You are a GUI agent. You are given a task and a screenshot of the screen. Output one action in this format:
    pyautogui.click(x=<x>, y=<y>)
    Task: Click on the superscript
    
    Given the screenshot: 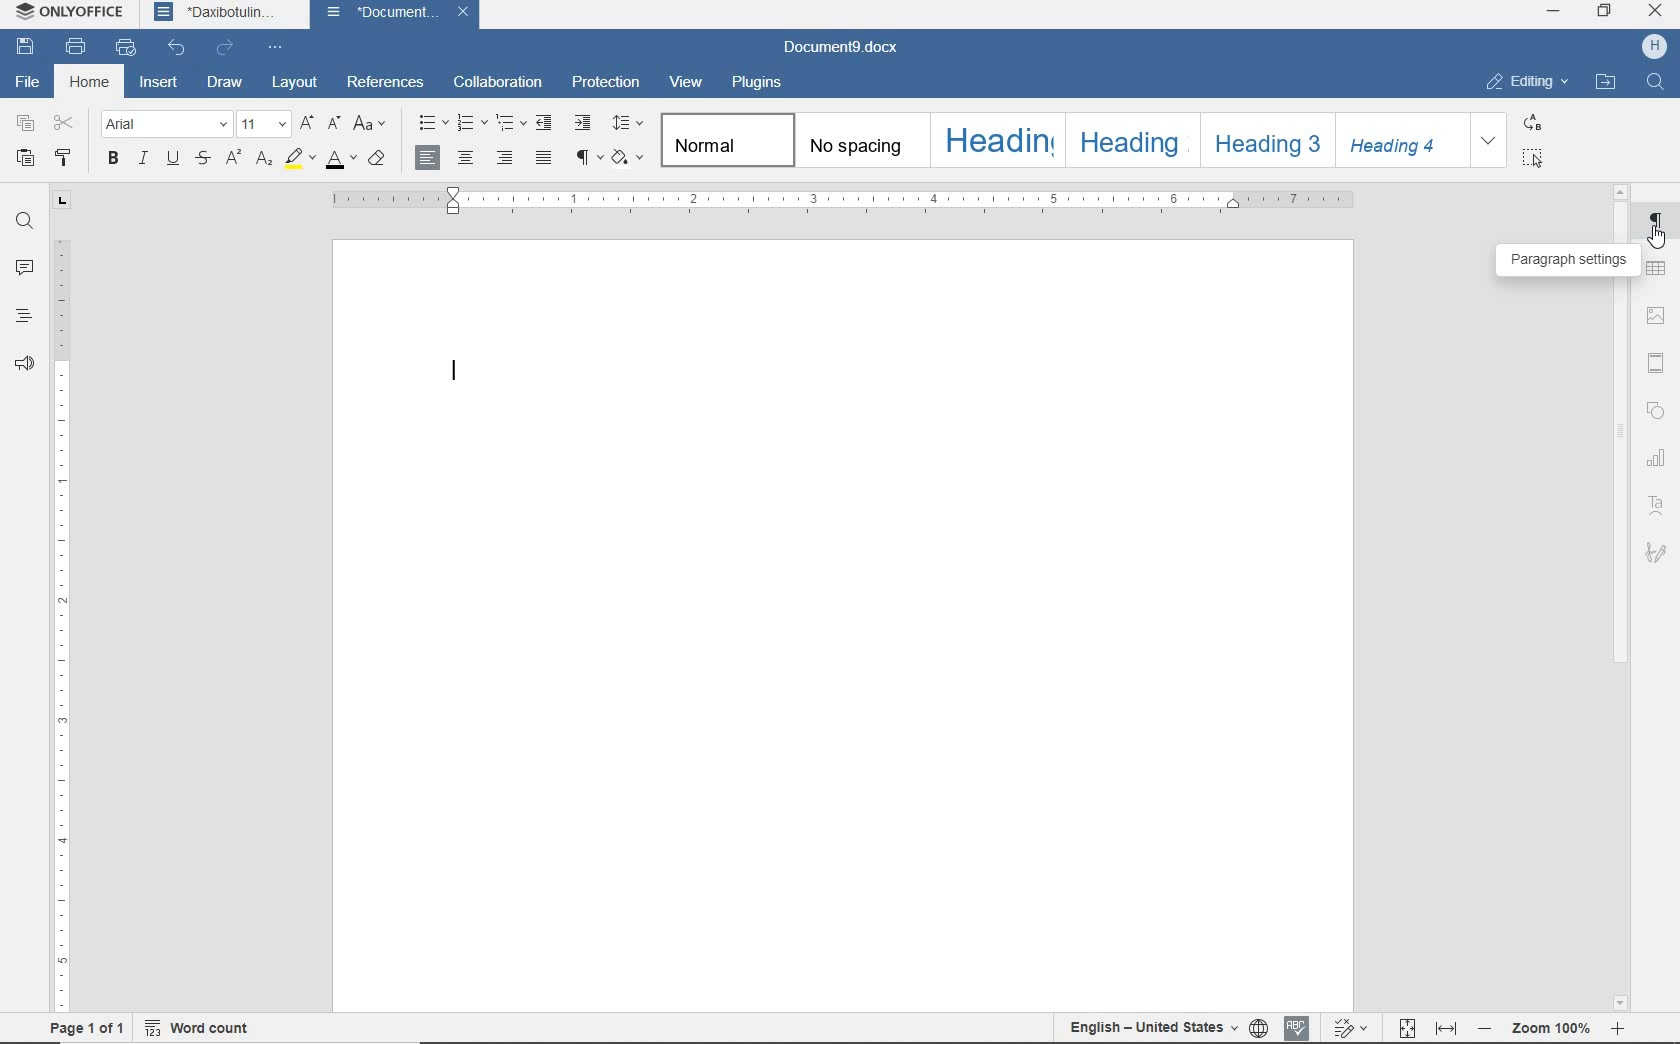 What is the action you would take?
    pyautogui.click(x=235, y=160)
    